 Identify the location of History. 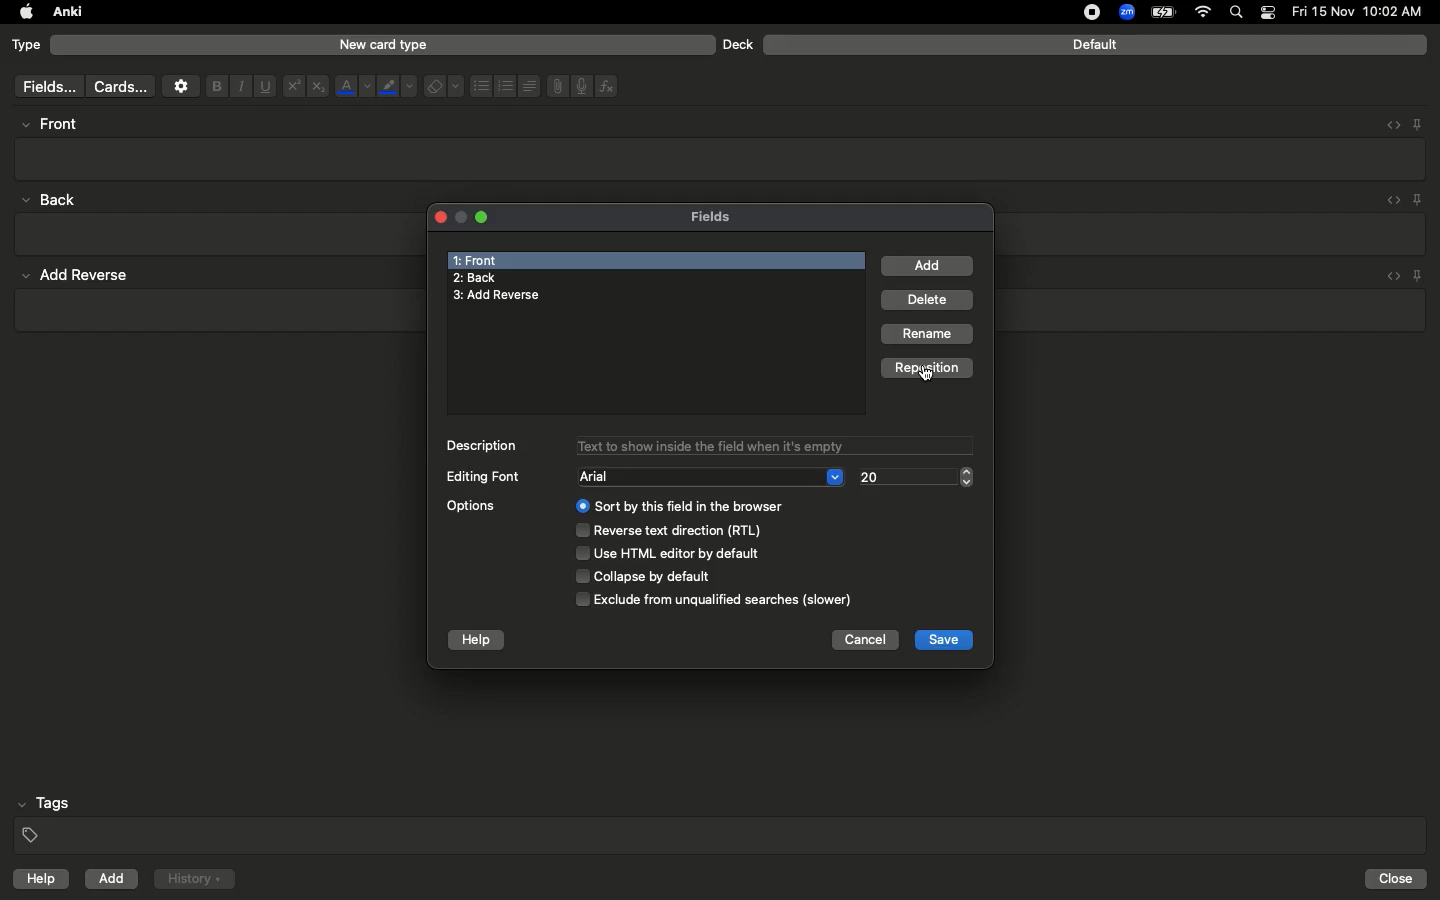
(194, 879).